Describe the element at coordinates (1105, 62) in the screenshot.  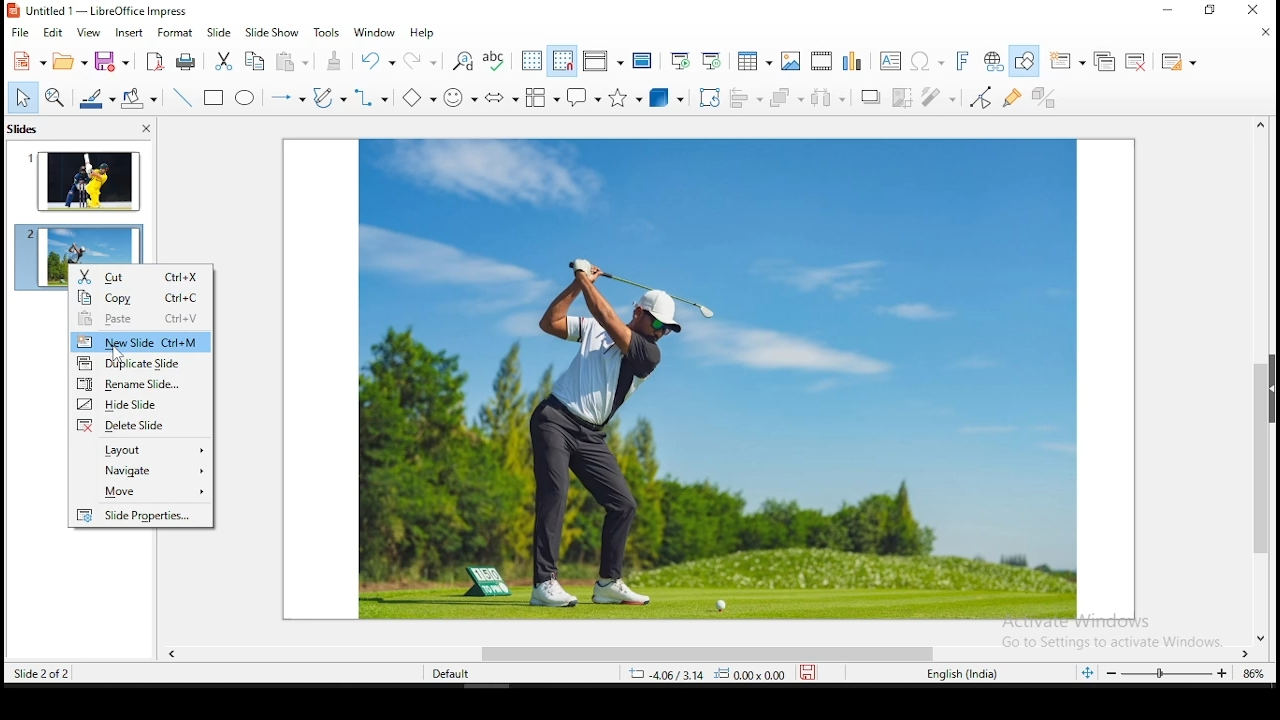
I see `duplicate slide` at that location.